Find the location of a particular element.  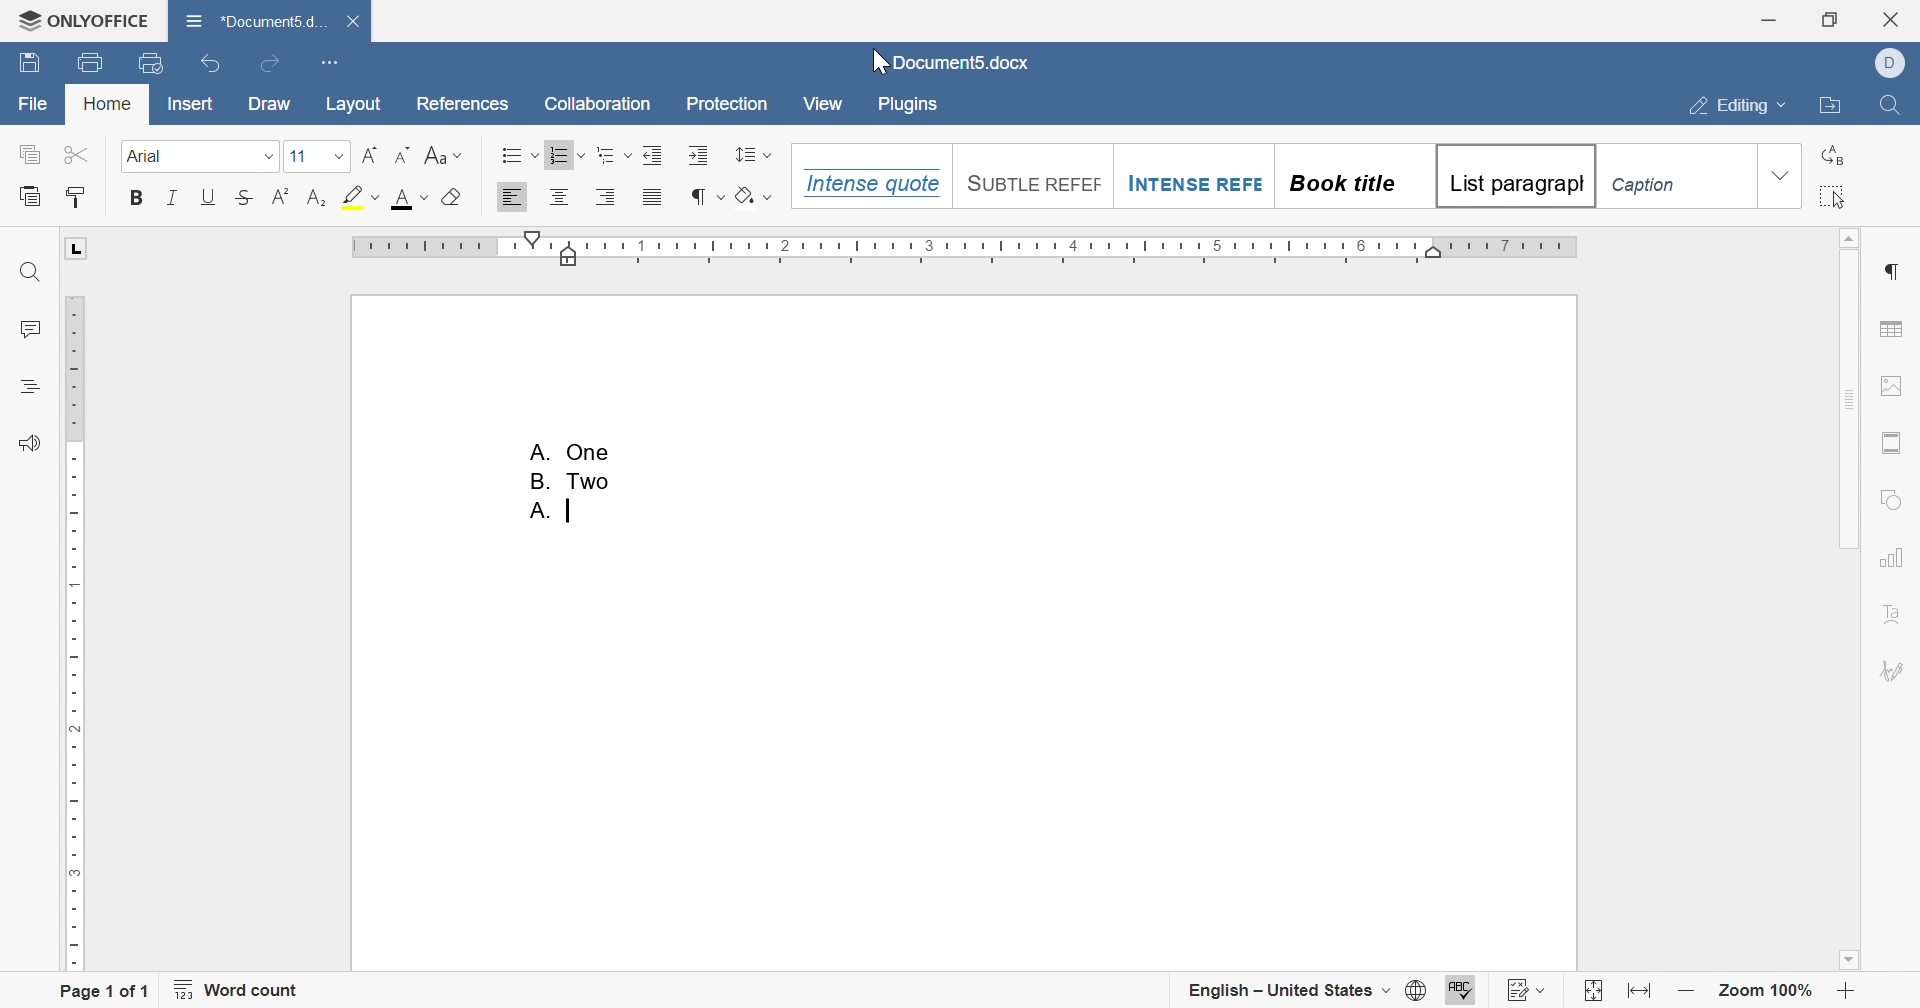

fit to width is located at coordinates (1642, 994).